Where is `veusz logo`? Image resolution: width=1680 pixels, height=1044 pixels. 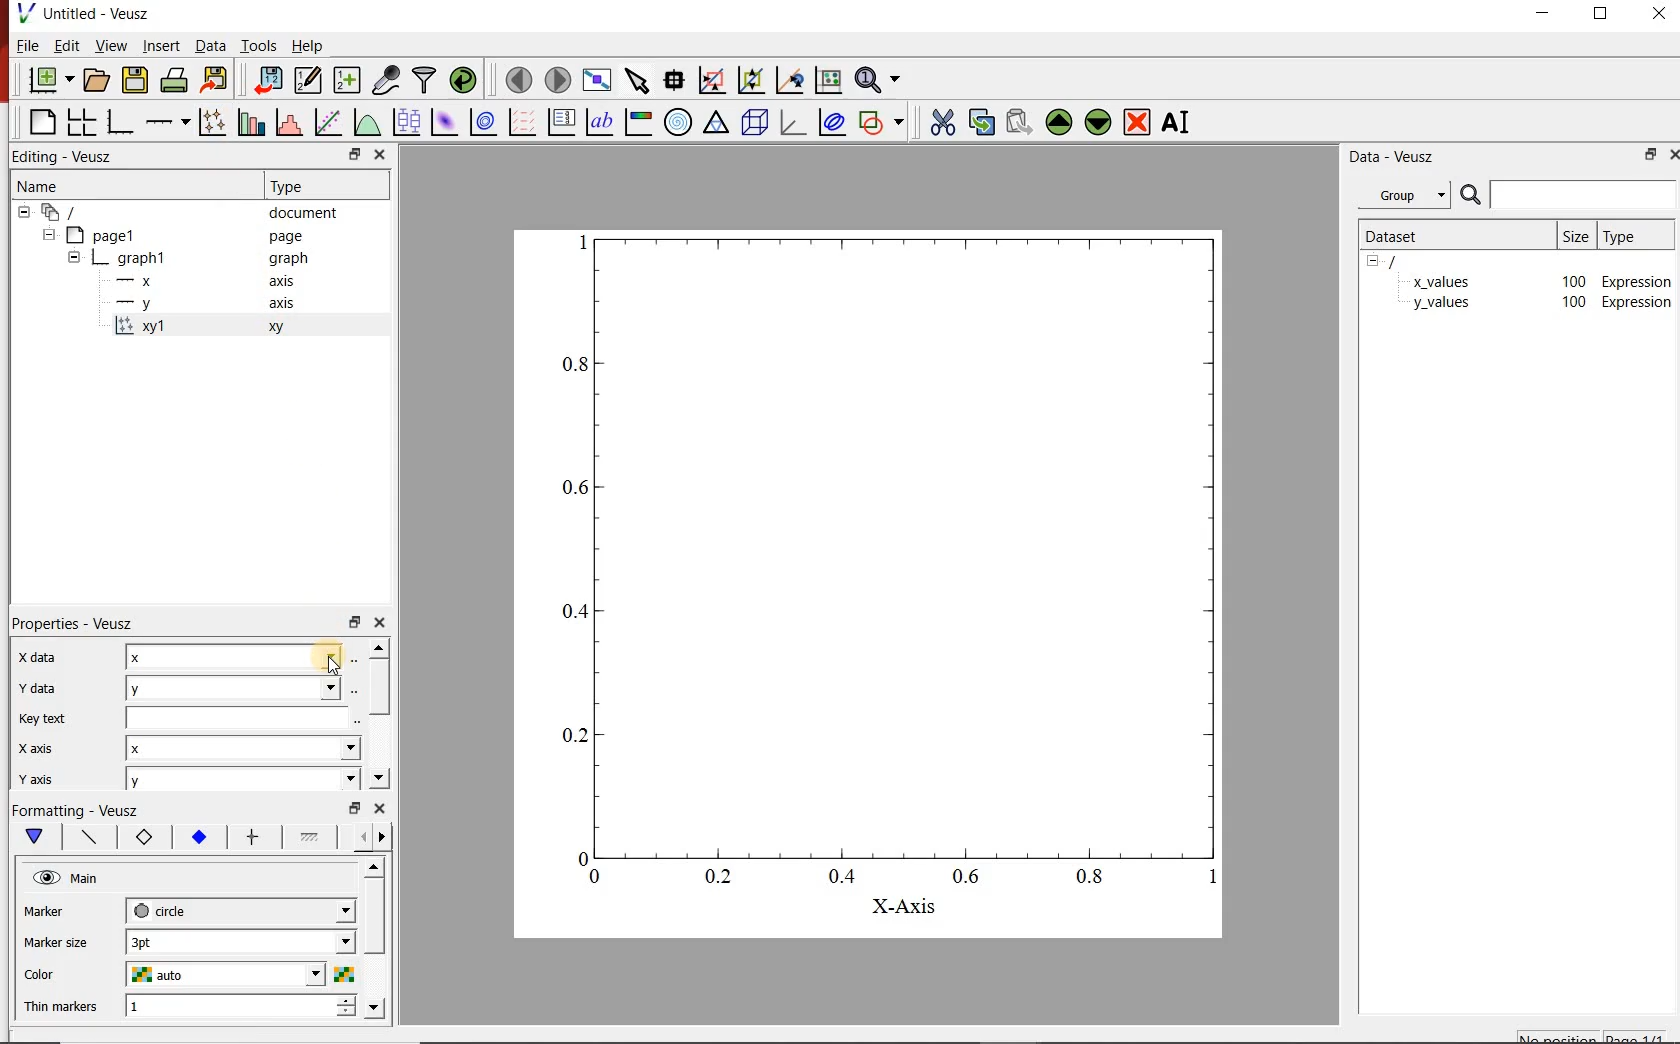 veusz logo is located at coordinates (19, 13).